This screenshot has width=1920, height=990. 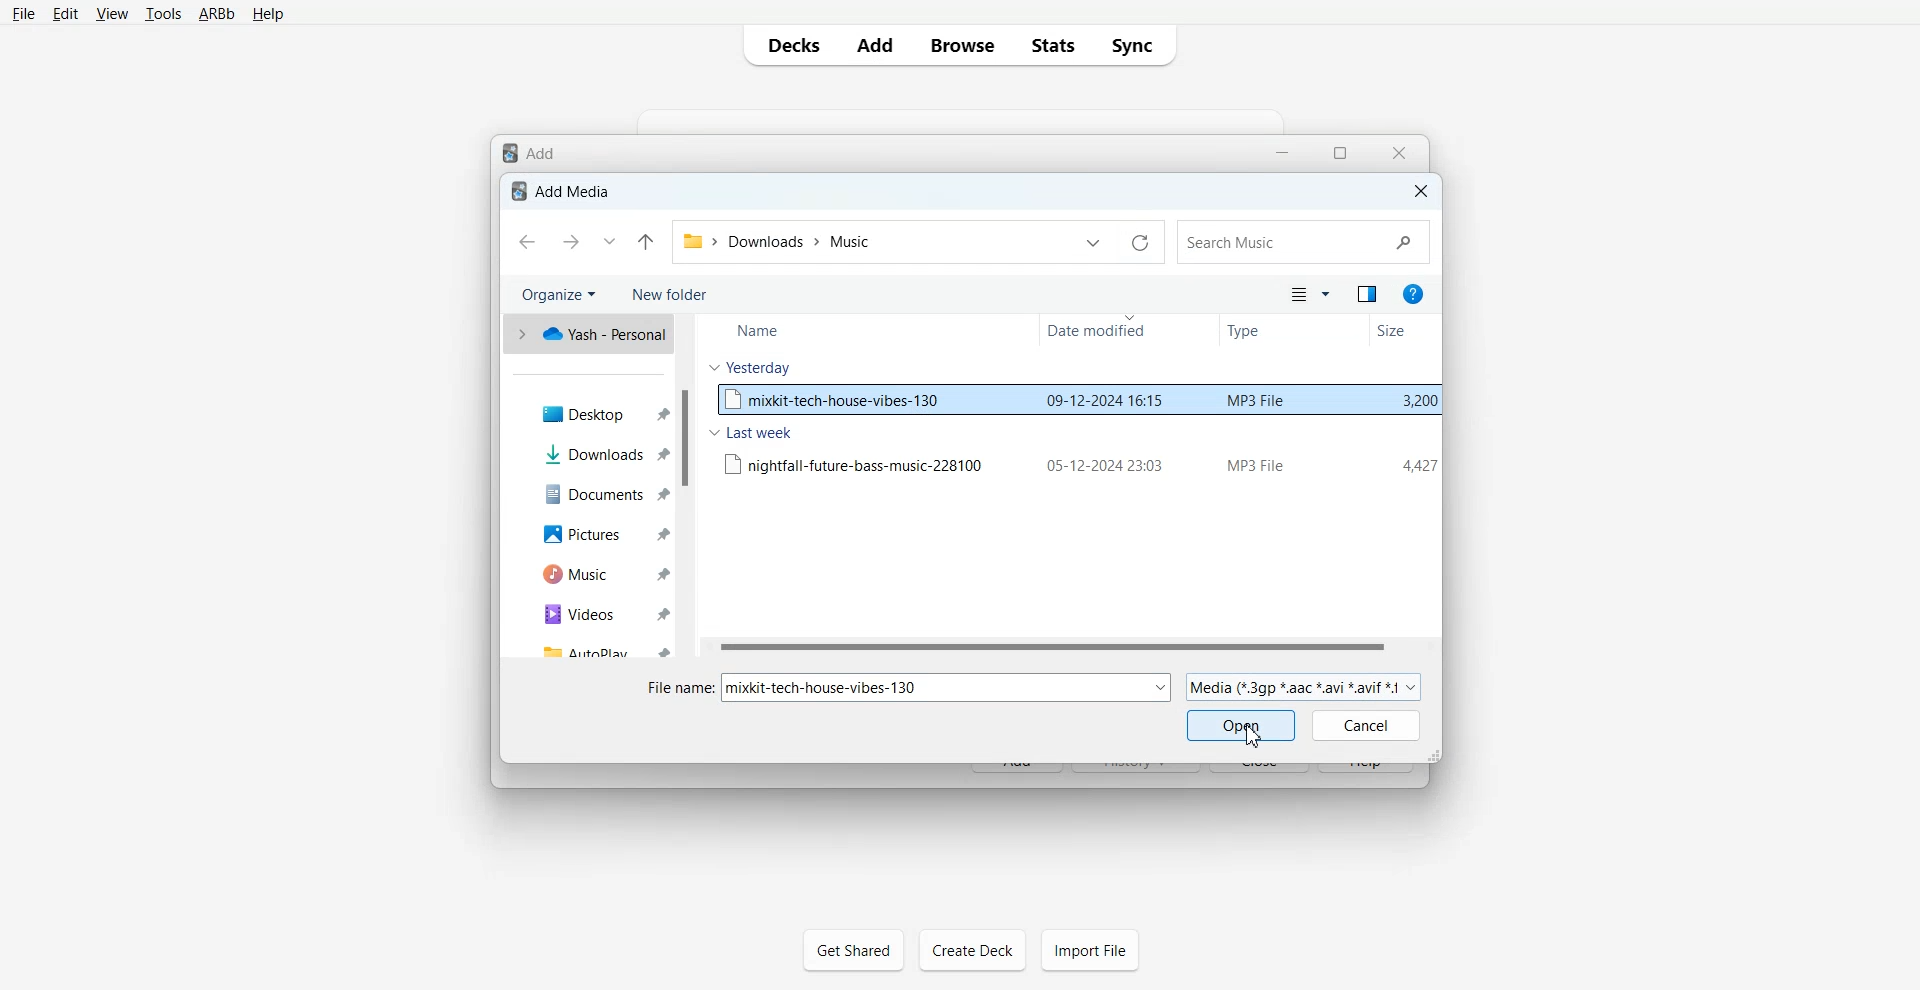 I want to click on Recent location, so click(x=608, y=241).